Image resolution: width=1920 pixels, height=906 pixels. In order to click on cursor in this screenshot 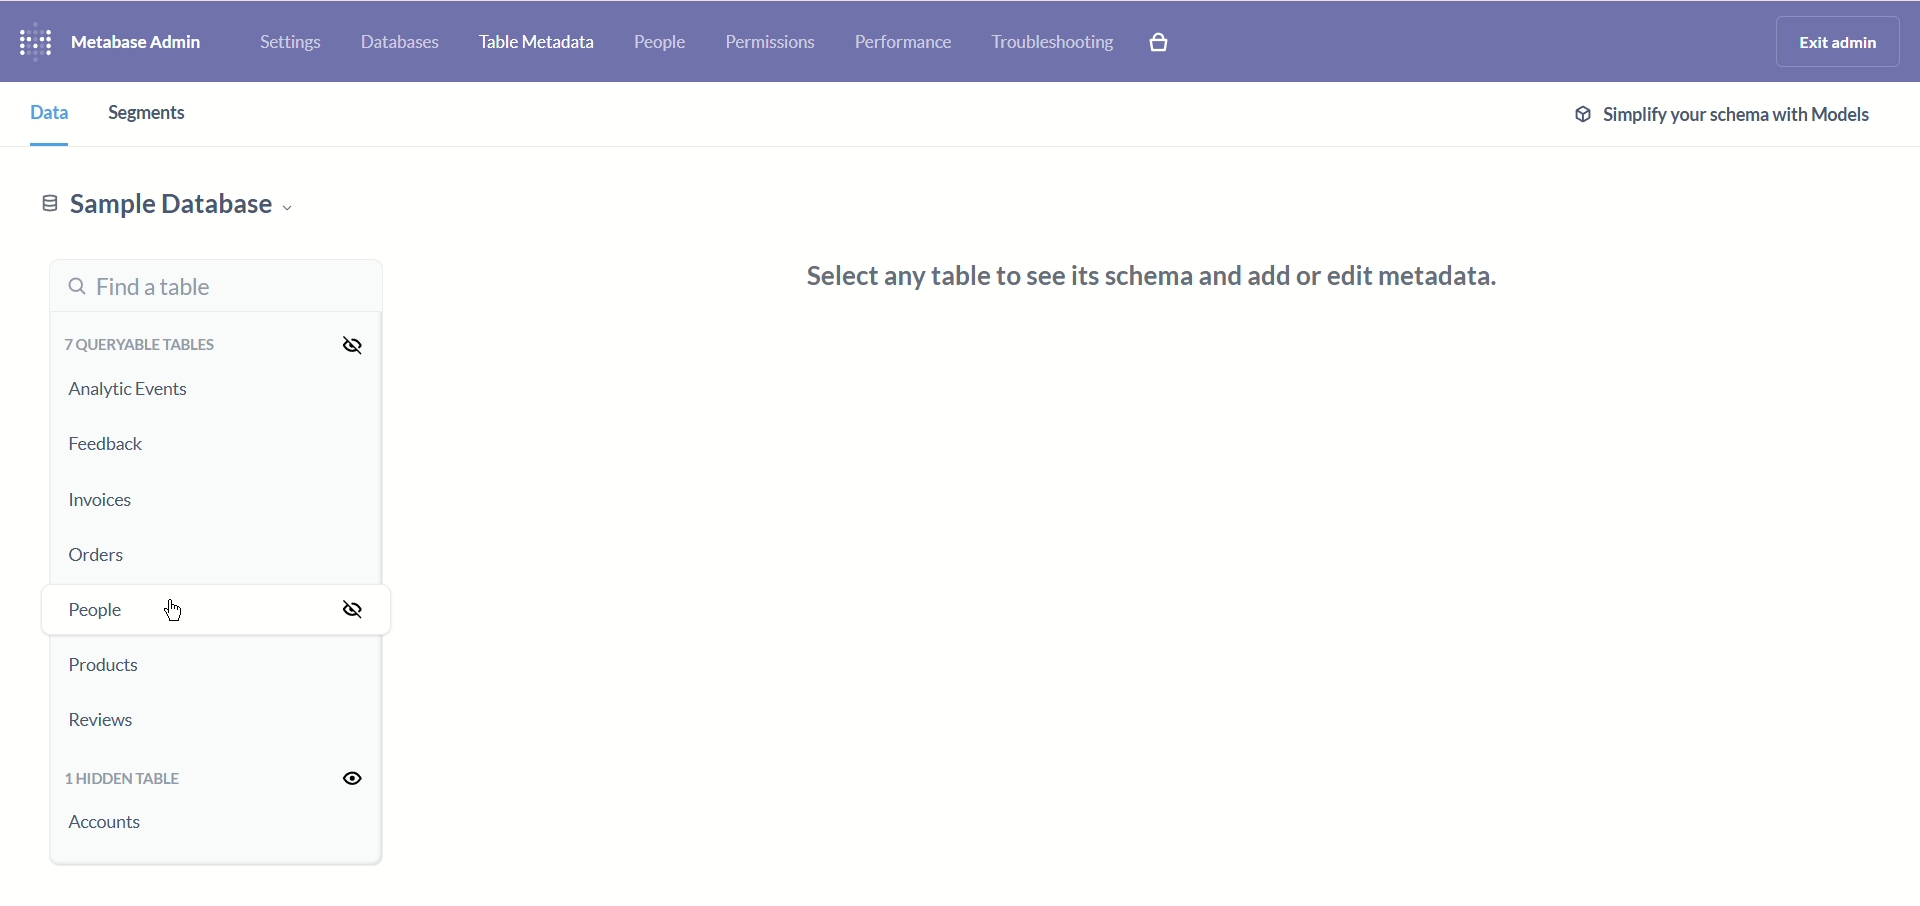, I will do `click(177, 612)`.